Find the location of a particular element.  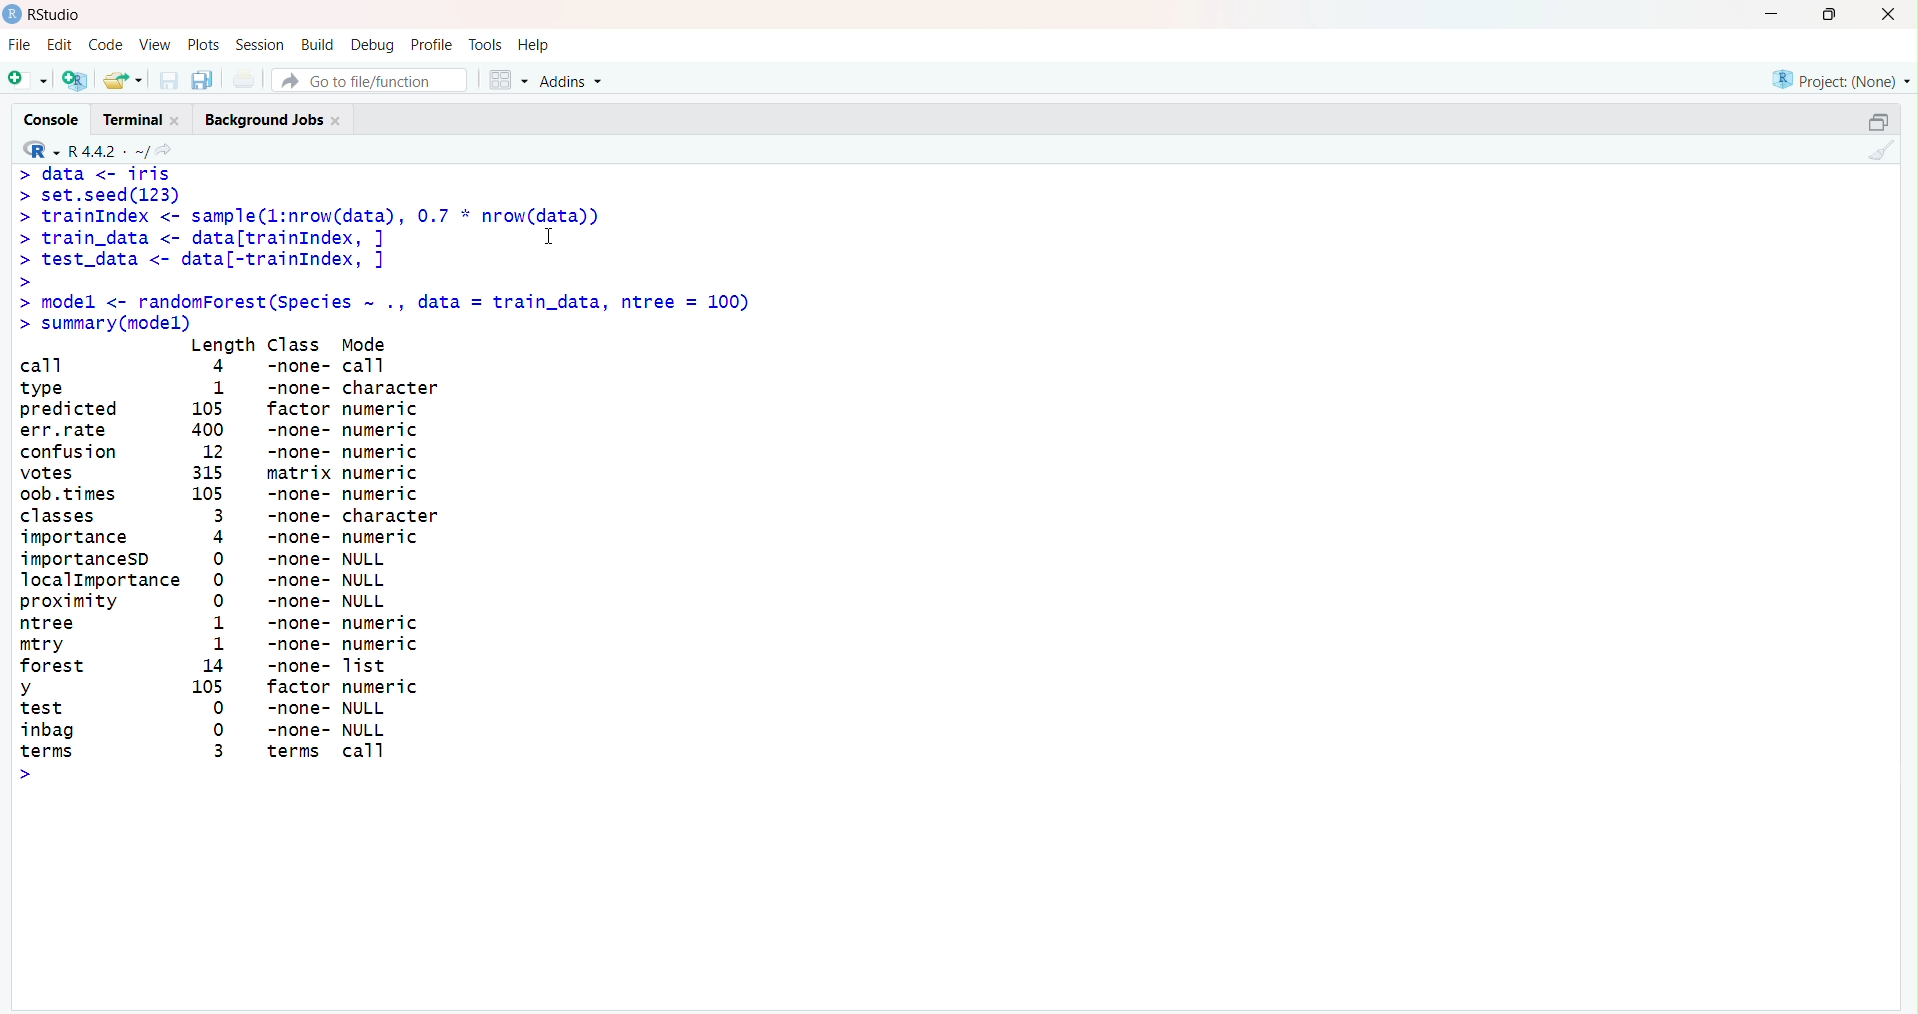

Maximize/ Restore is located at coordinates (1875, 120).